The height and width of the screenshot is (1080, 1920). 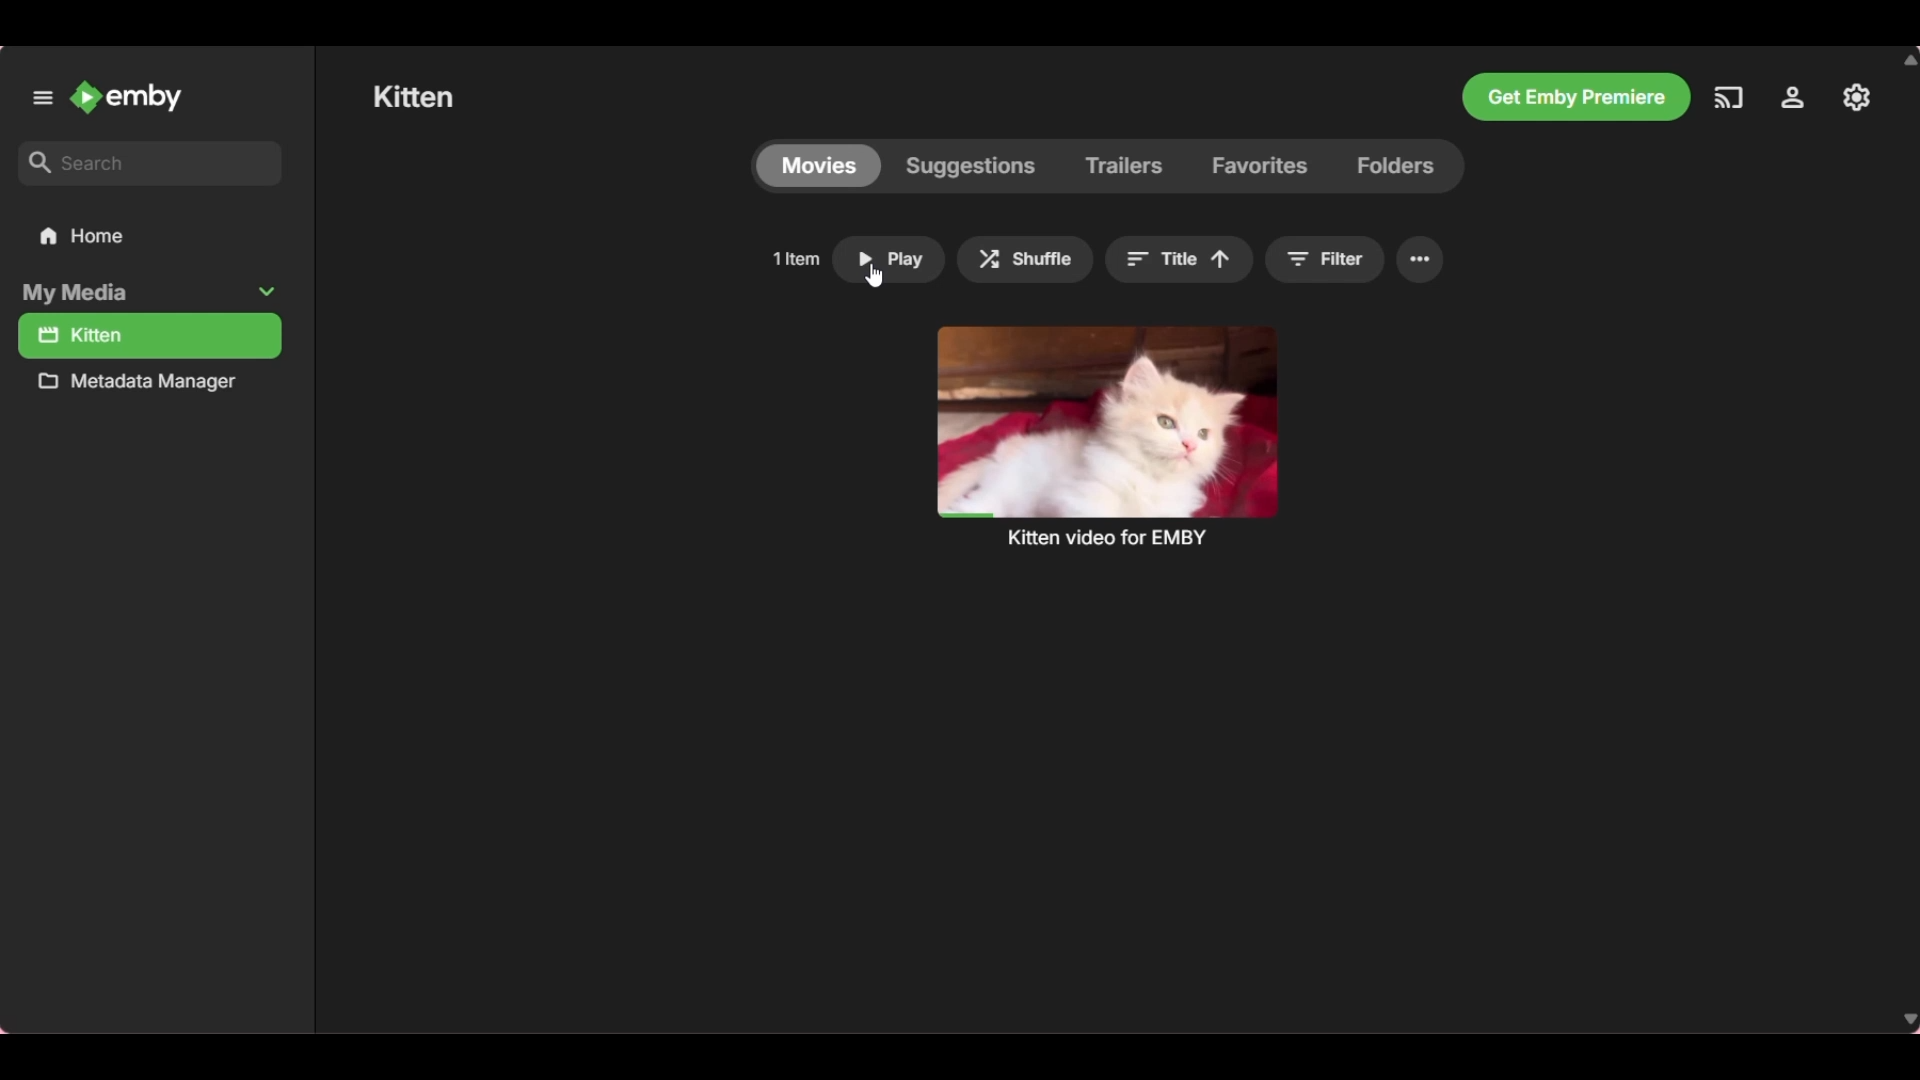 I want to click on Trailers, so click(x=1125, y=167).